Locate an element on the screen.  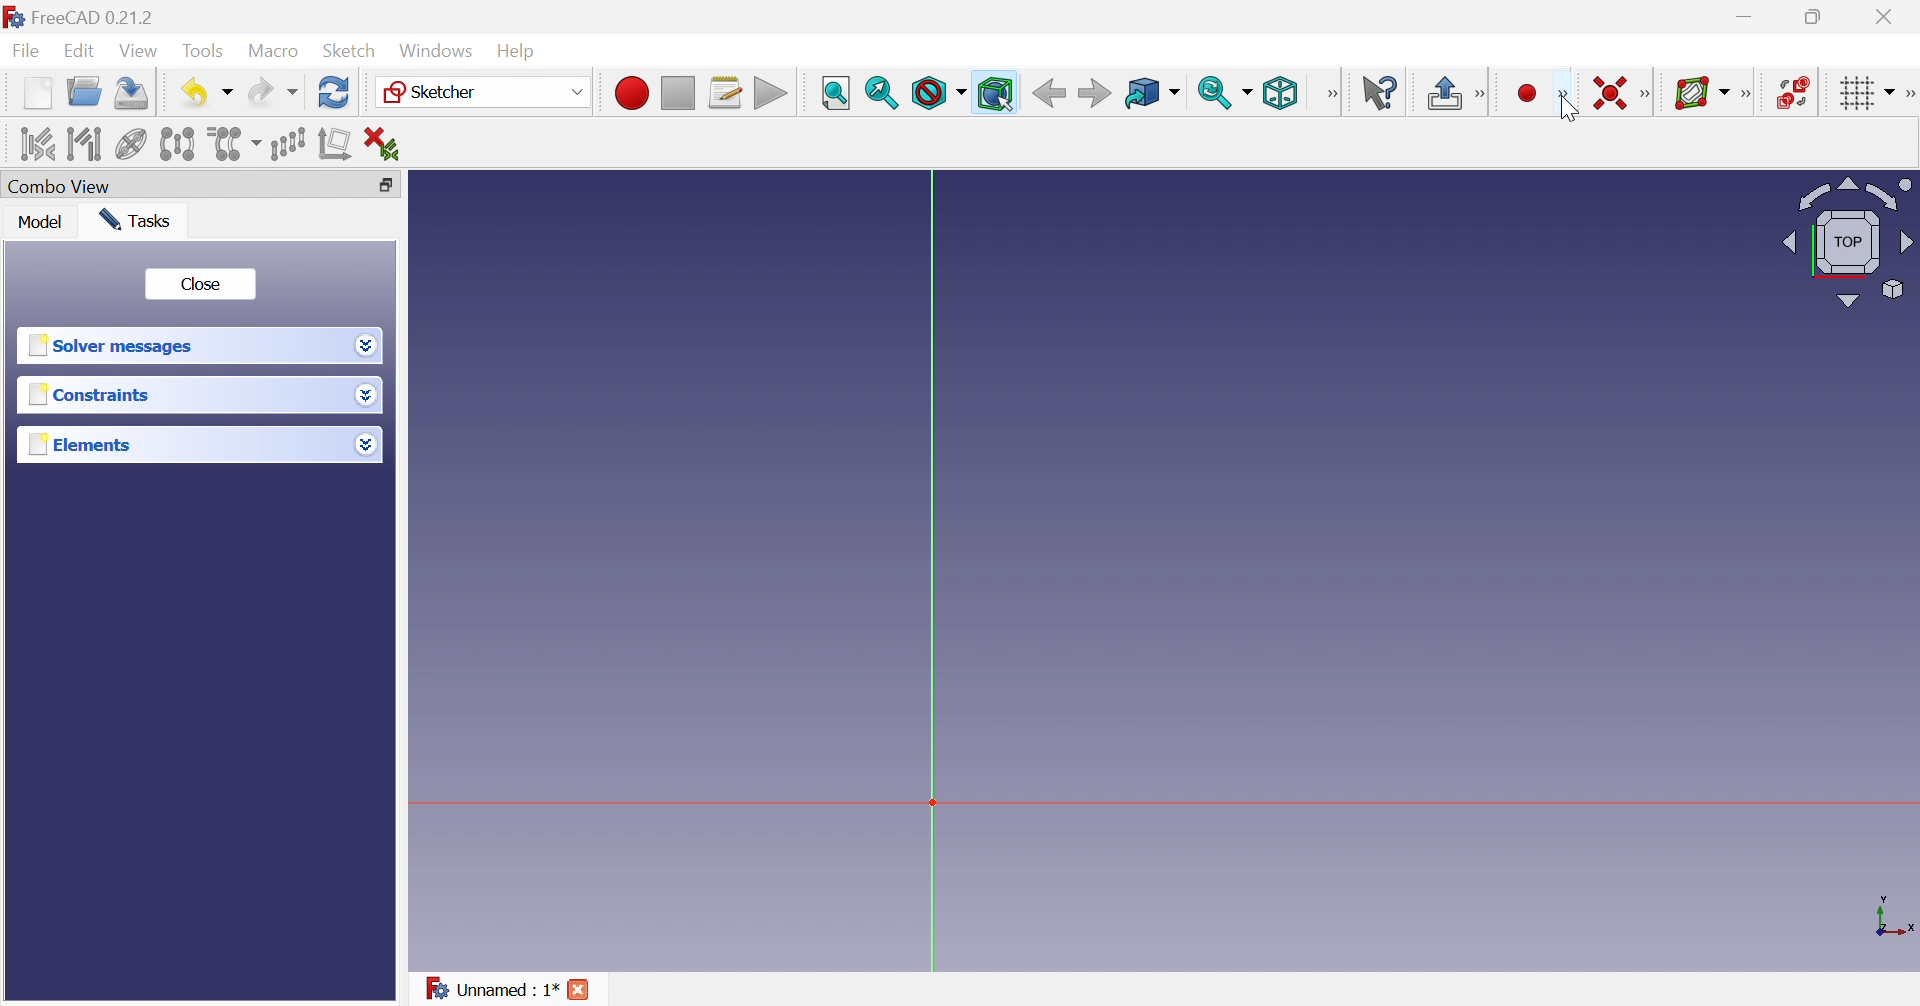
Save is located at coordinates (133, 94).